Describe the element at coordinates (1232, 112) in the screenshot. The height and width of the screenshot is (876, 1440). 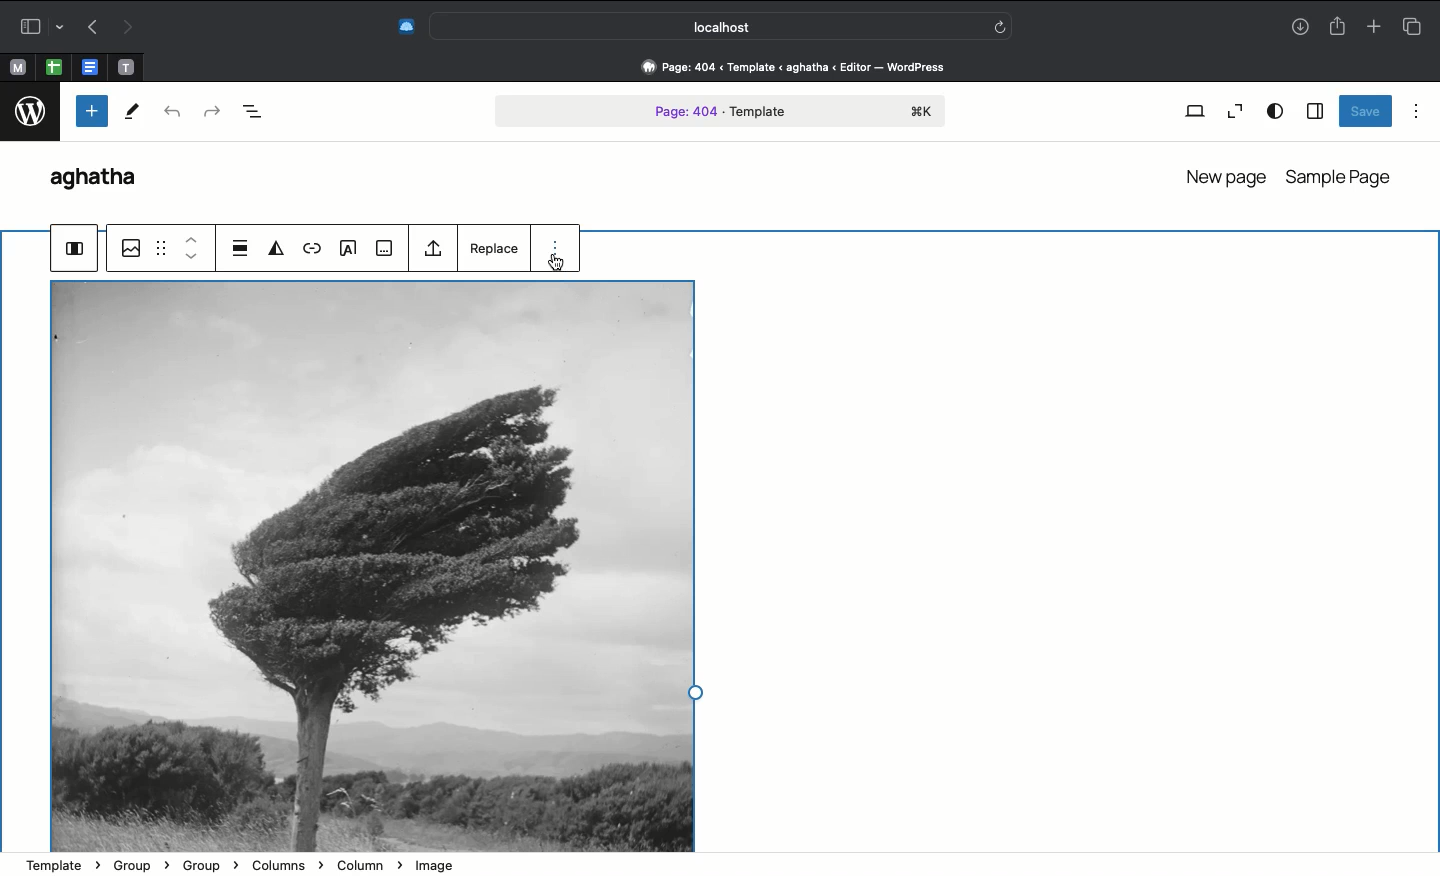
I see `Zoom out` at that location.